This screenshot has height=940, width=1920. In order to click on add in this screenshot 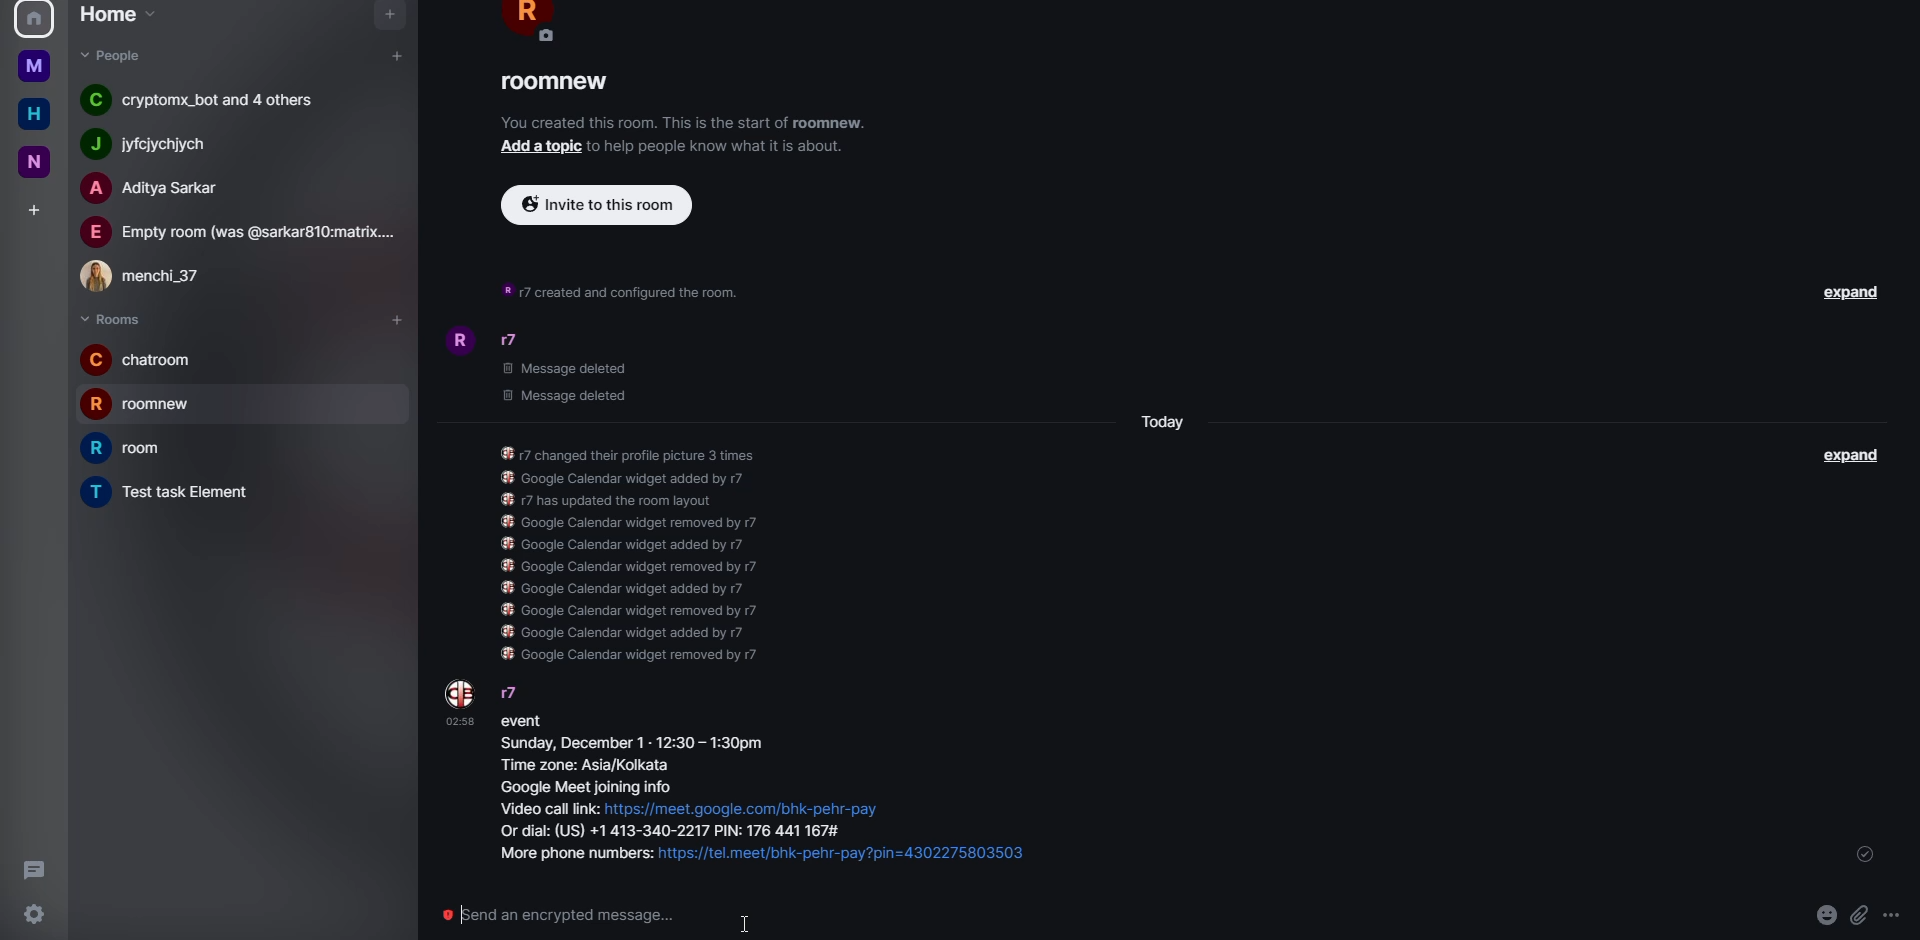, I will do `click(34, 207)`.